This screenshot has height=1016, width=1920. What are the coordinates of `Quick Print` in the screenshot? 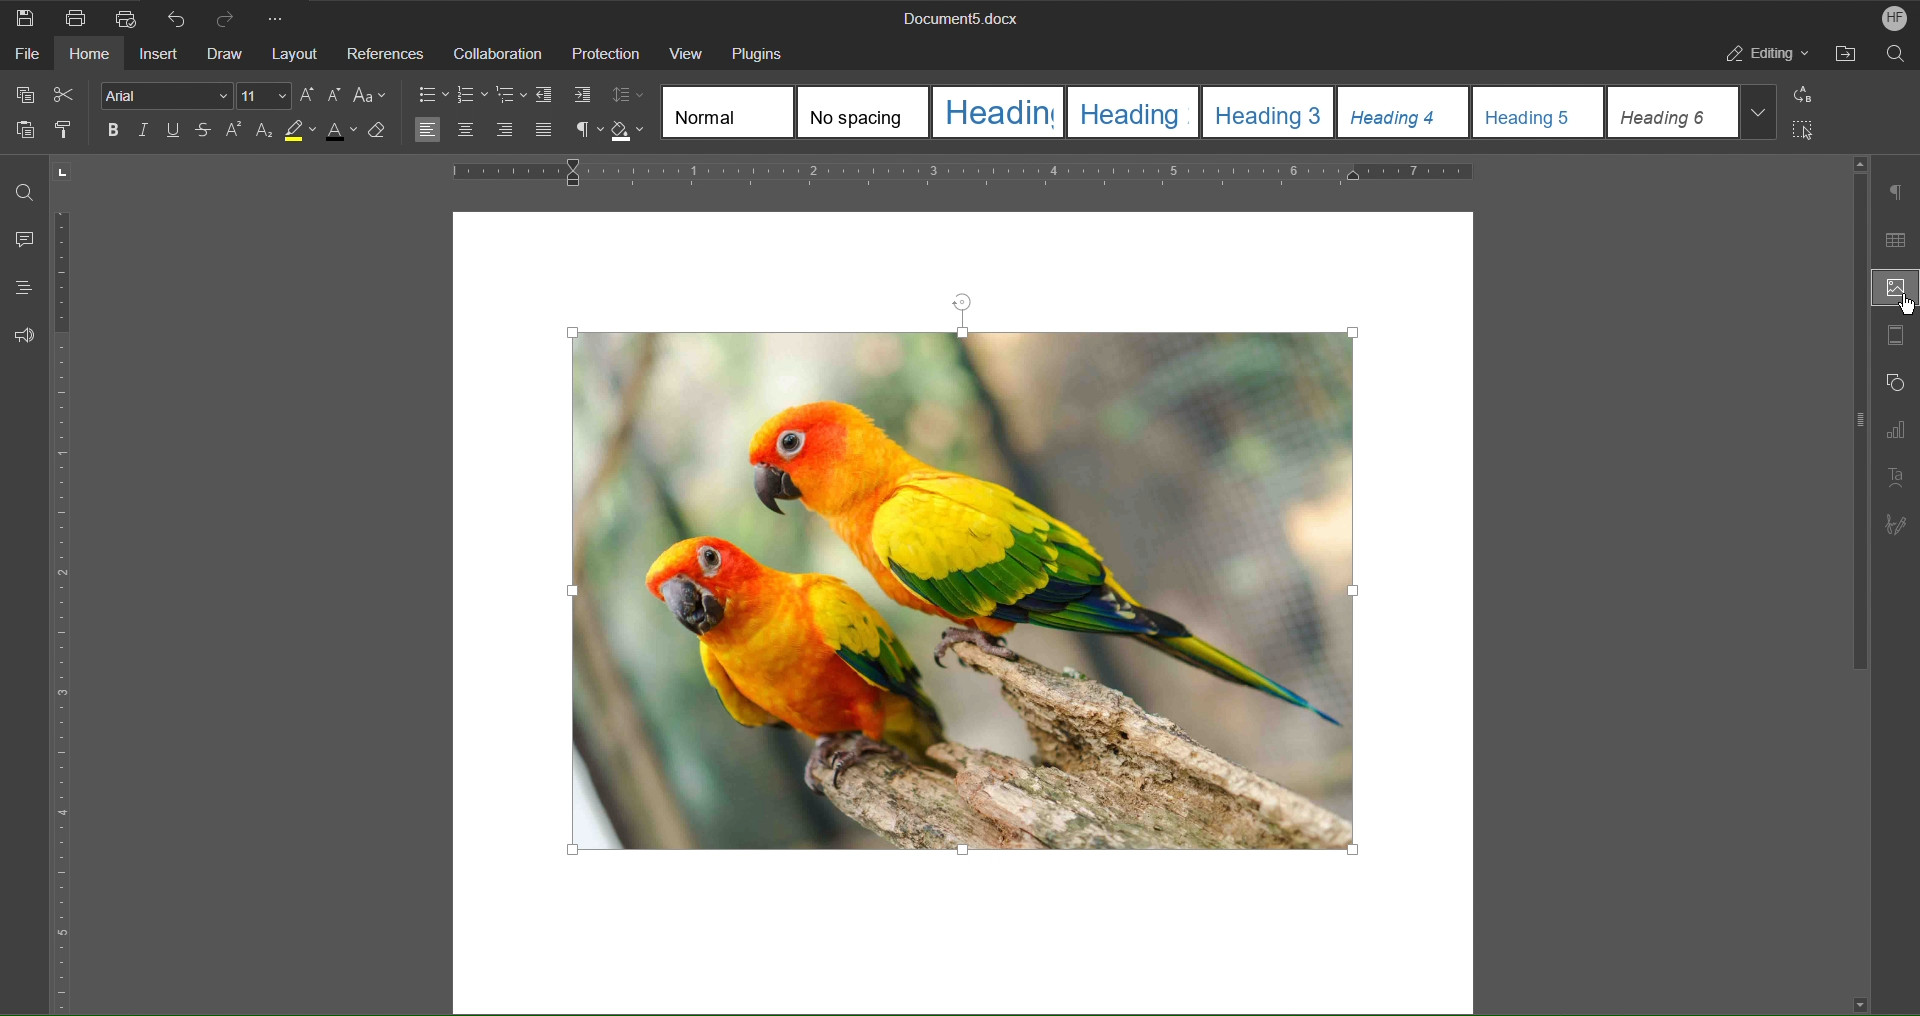 It's located at (125, 16).